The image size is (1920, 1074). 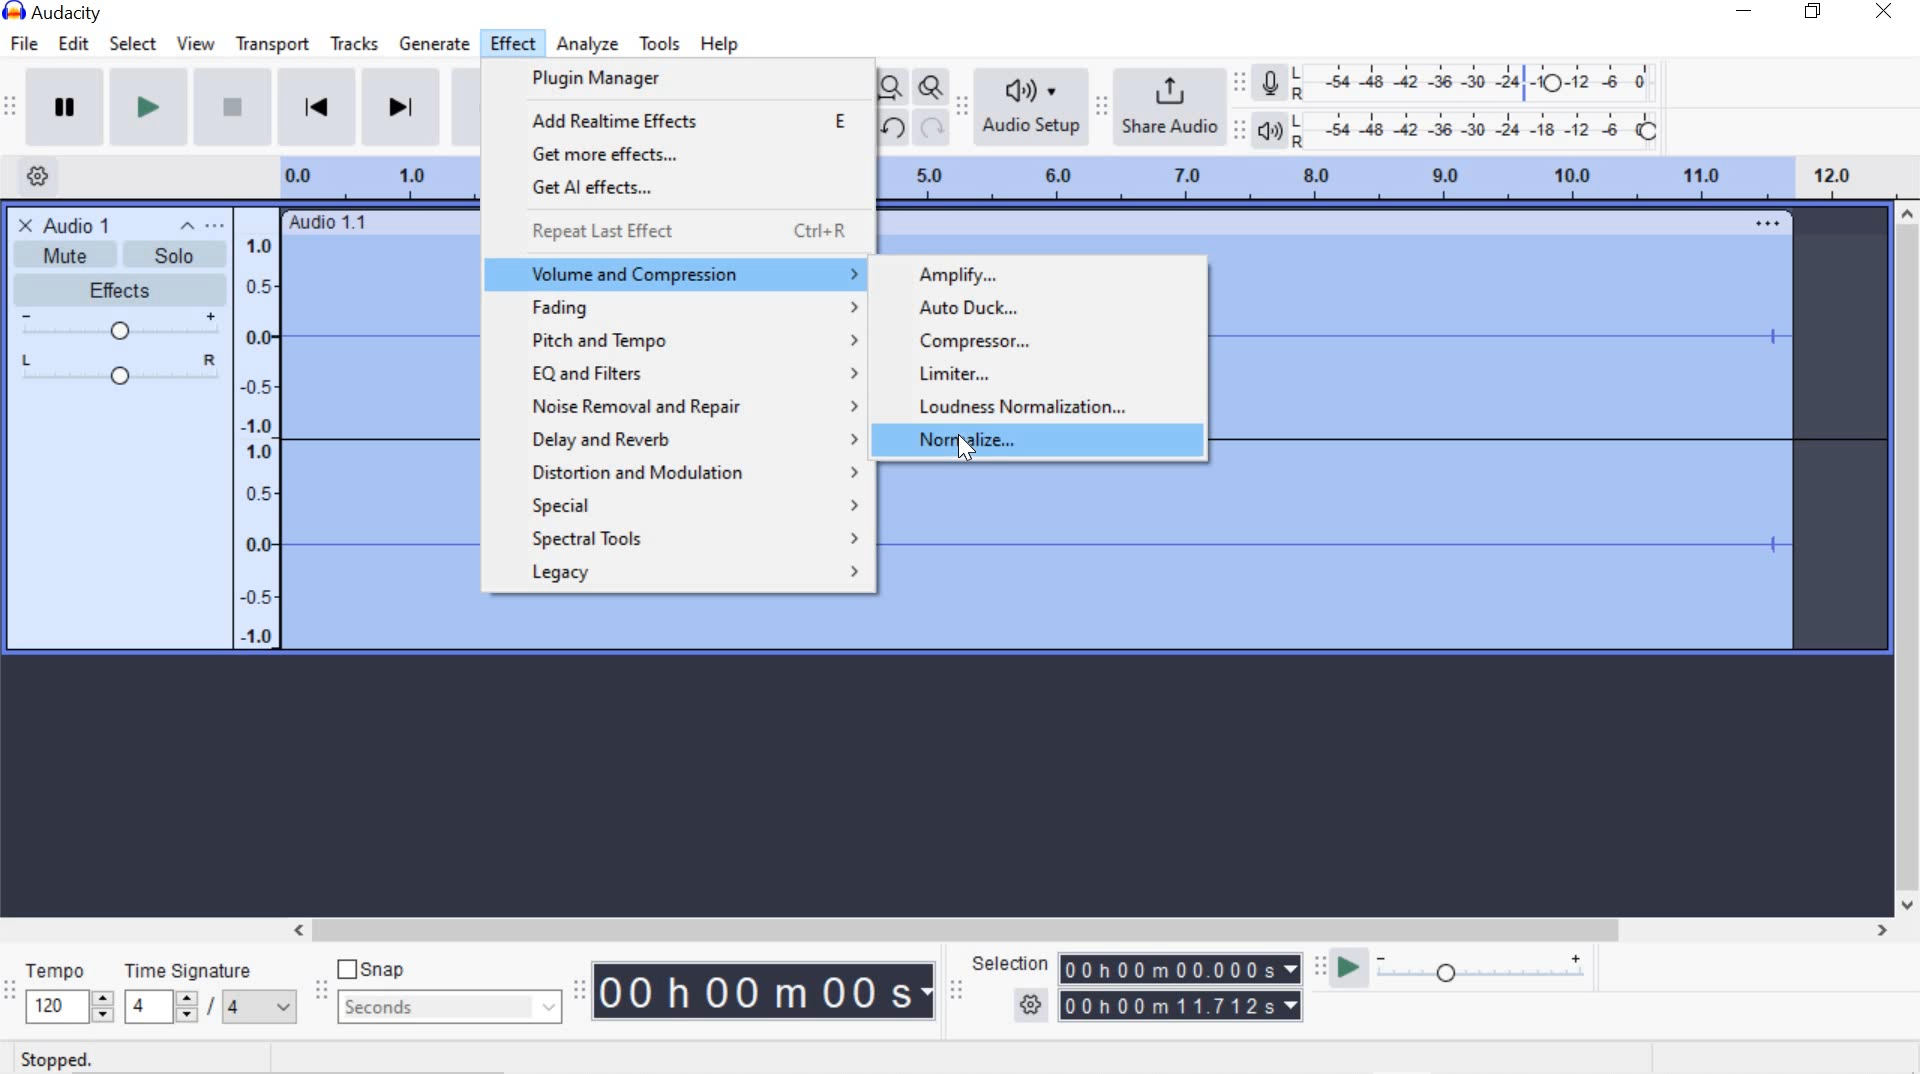 I want to click on generate, so click(x=437, y=45).